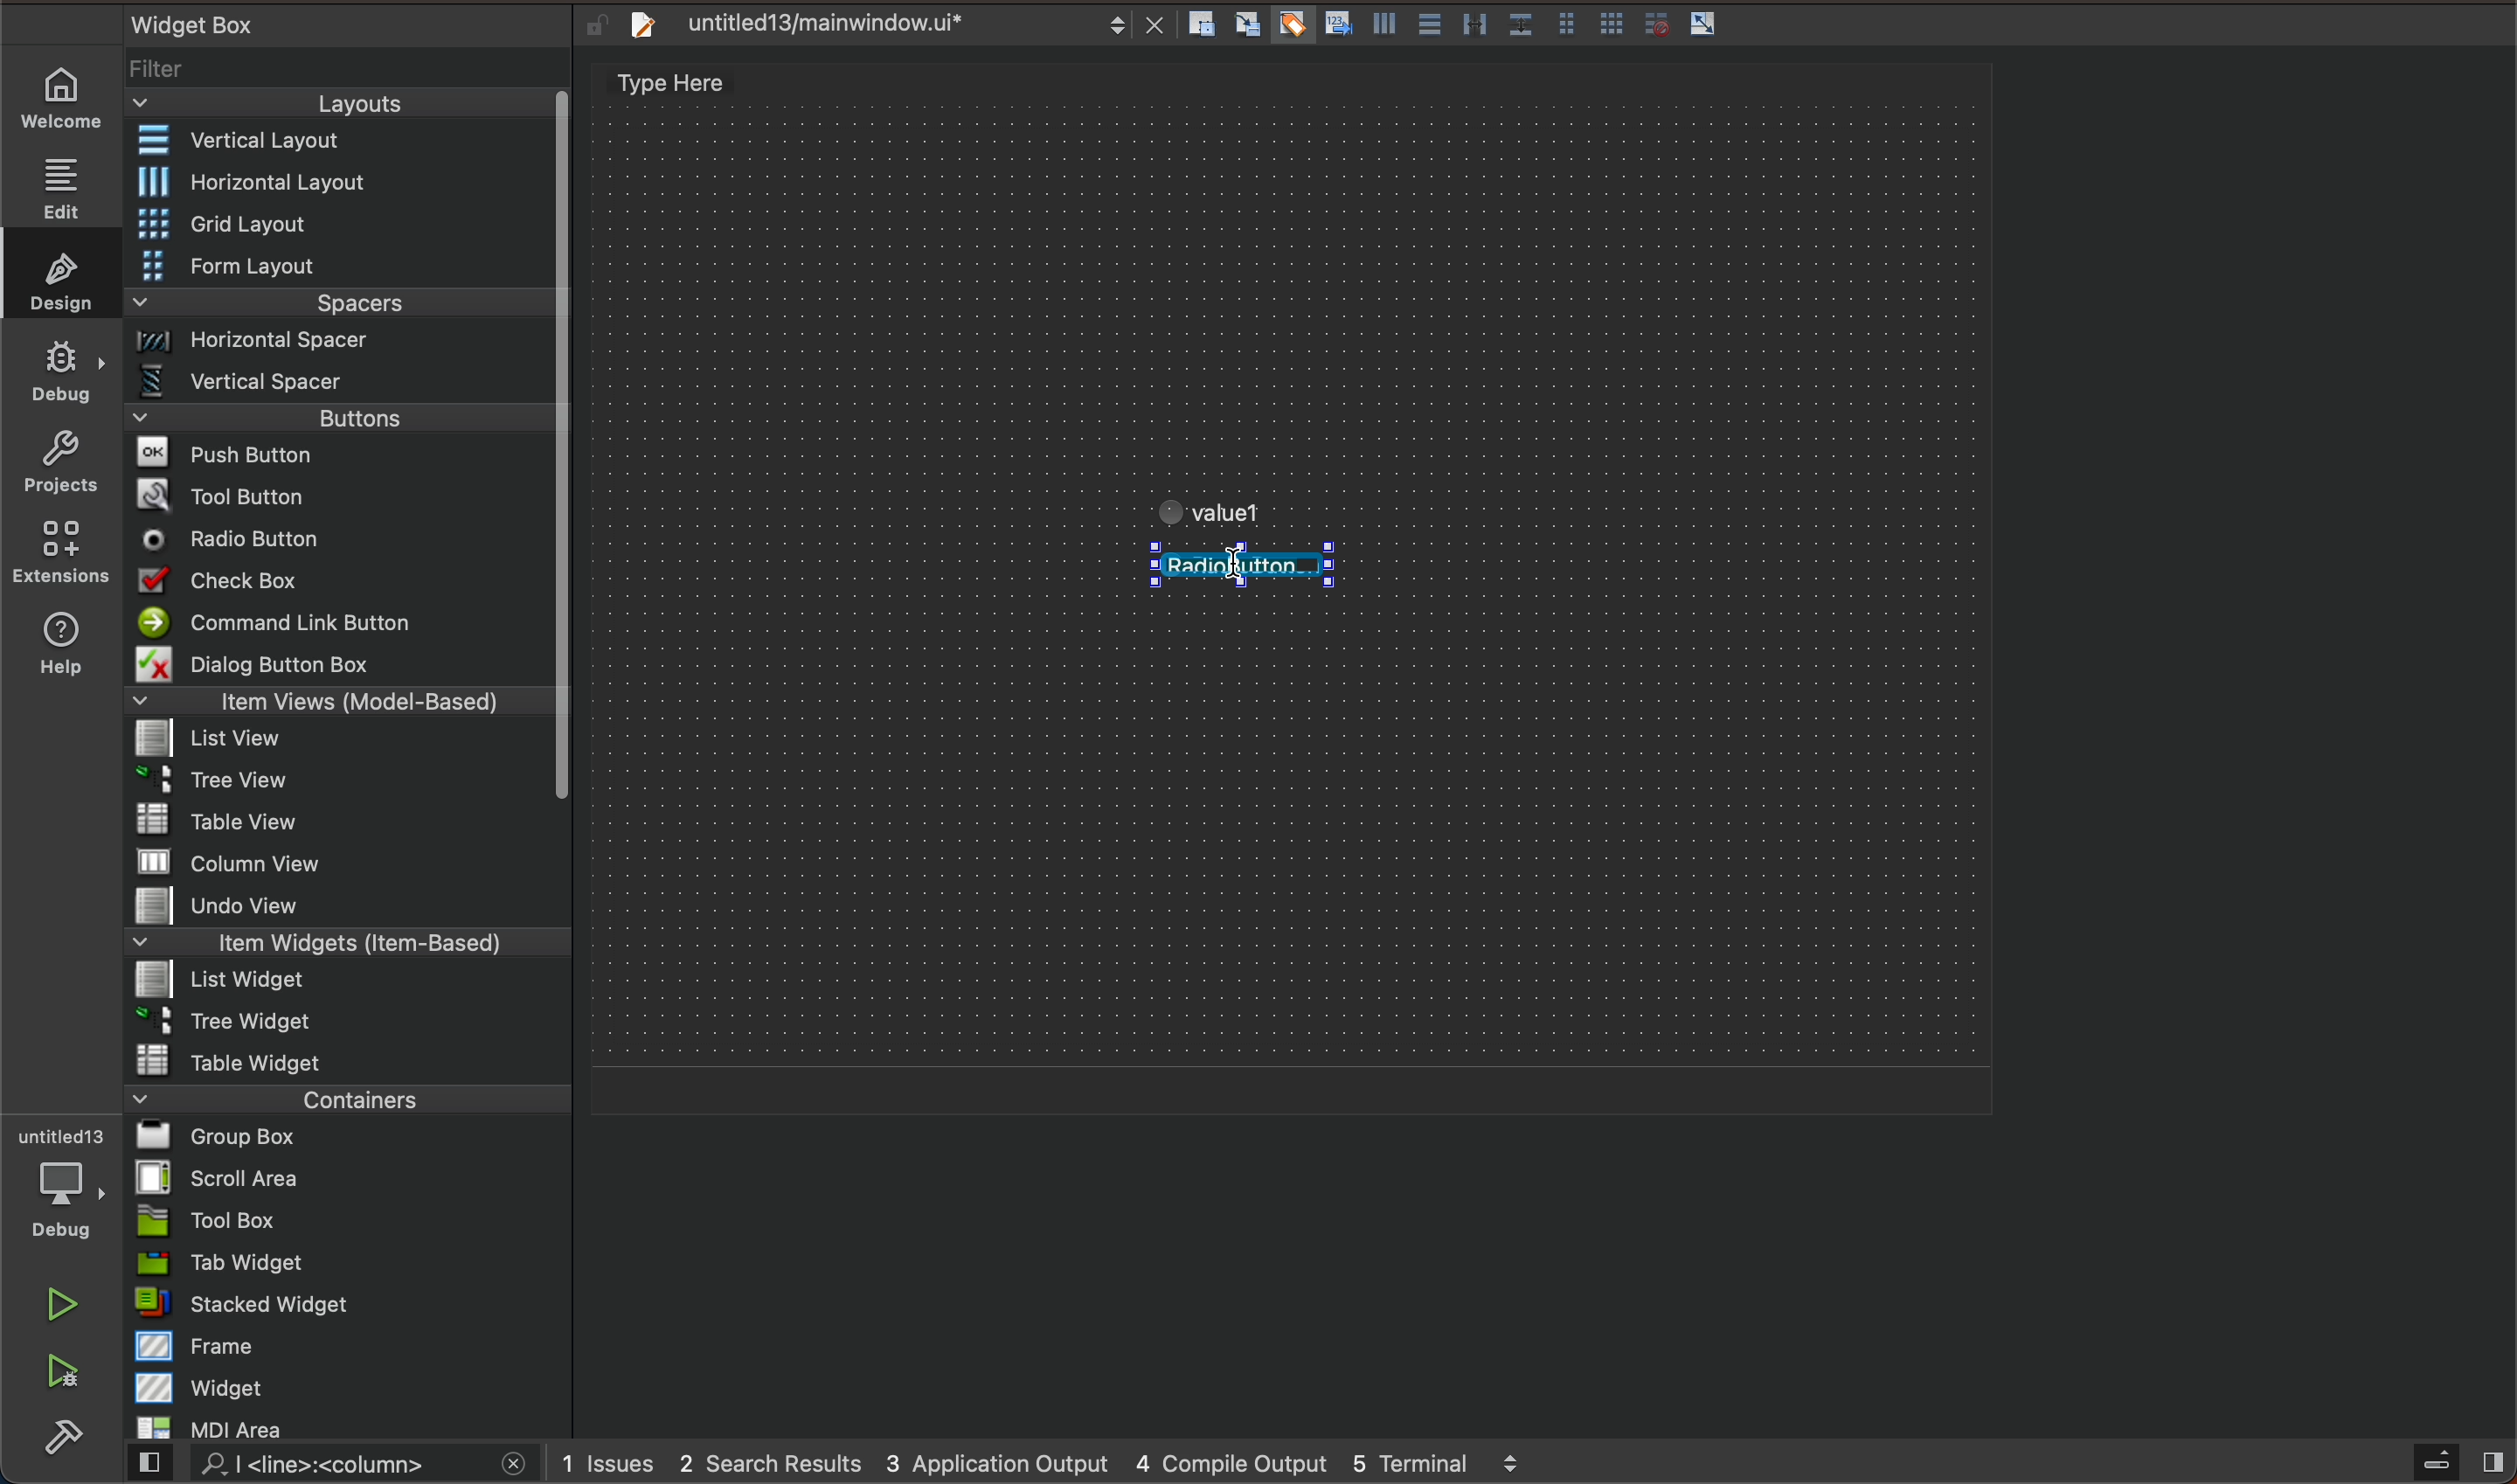 The image size is (2517, 1484). I want to click on , so click(1565, 26).